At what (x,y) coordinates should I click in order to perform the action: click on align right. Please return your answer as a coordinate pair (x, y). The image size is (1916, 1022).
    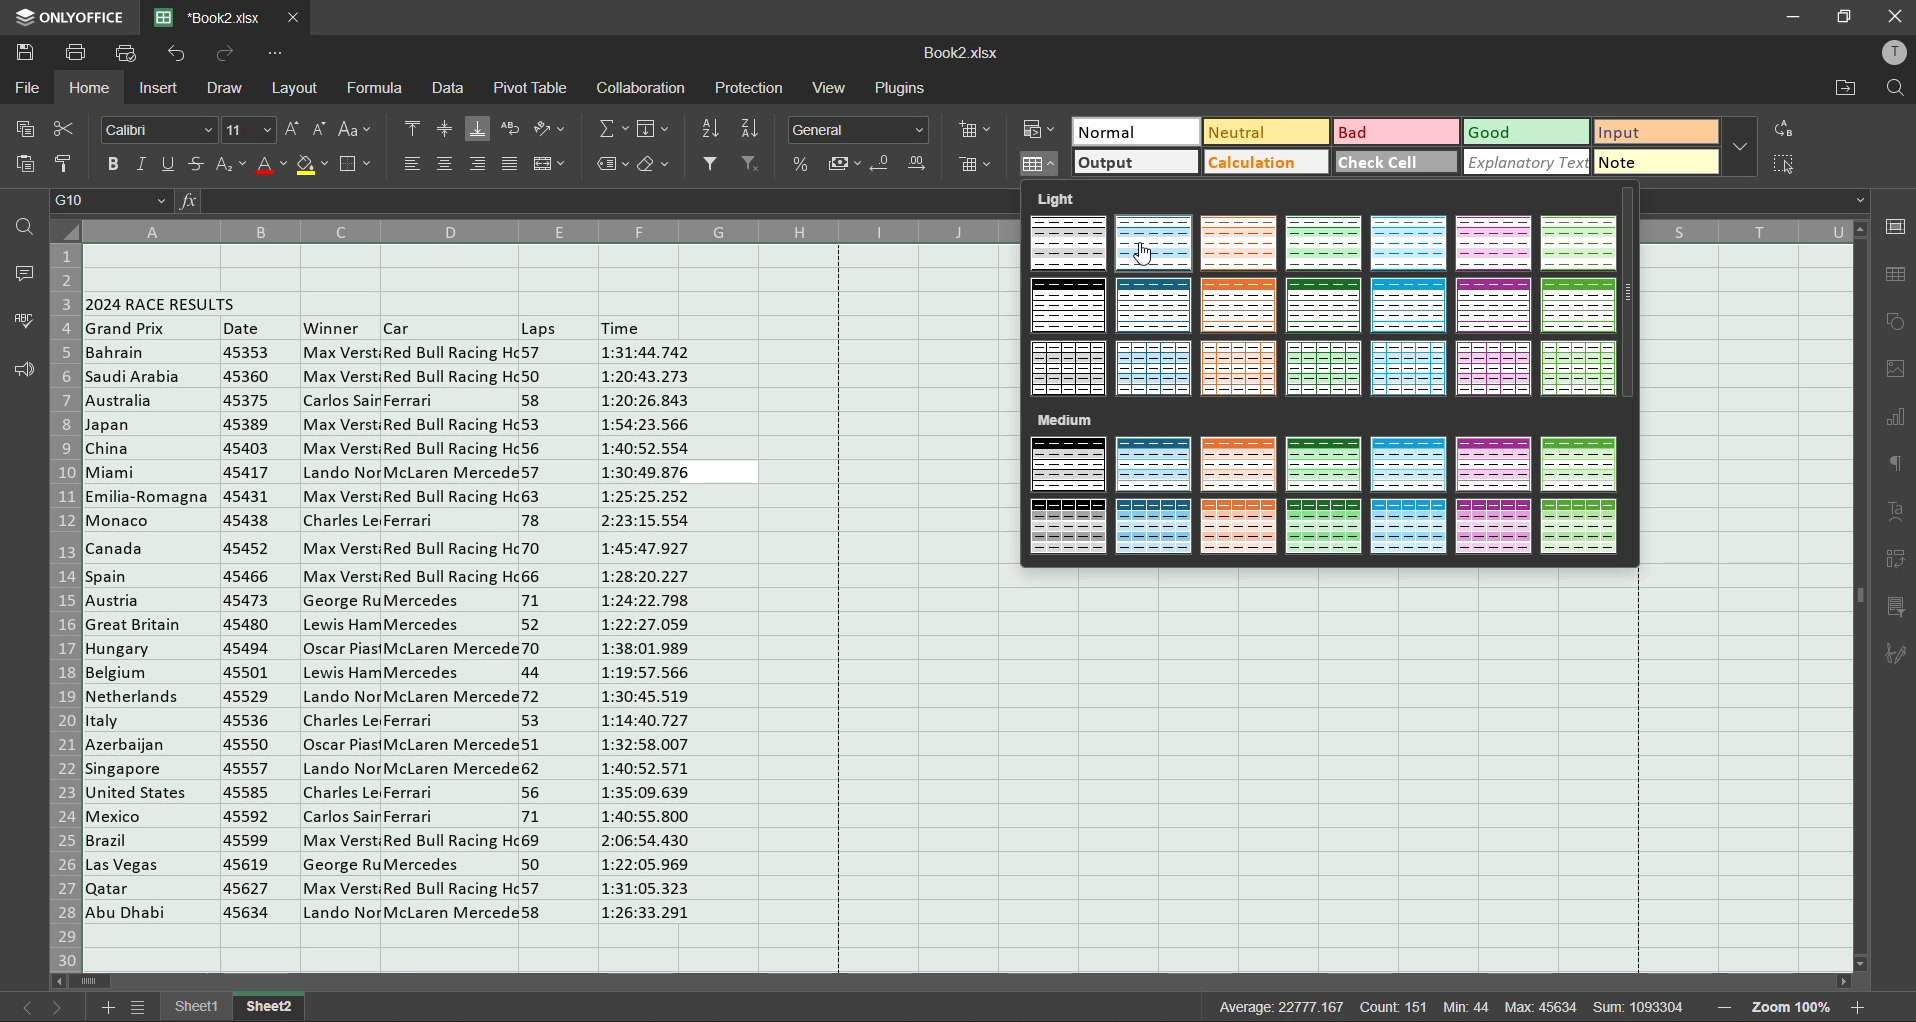
    Looking at the image, I should click on (479, 165).